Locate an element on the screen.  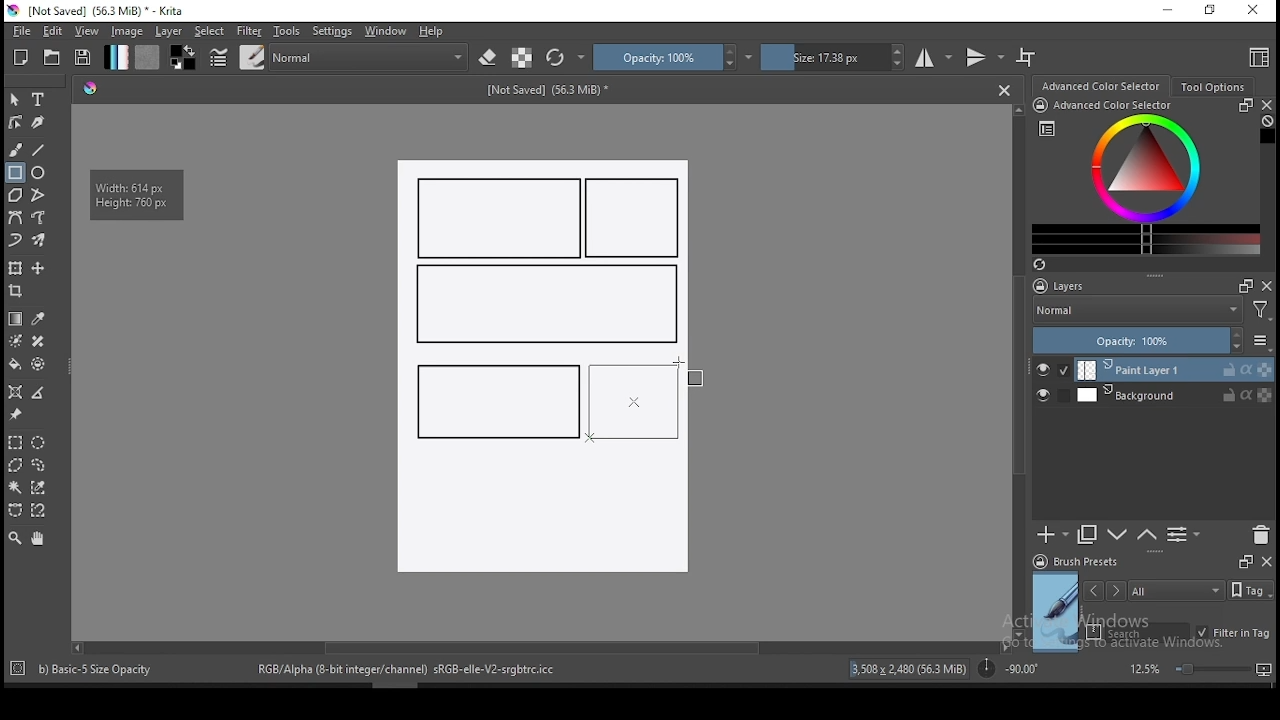
zoom tool is located at coordinates (15, 537).